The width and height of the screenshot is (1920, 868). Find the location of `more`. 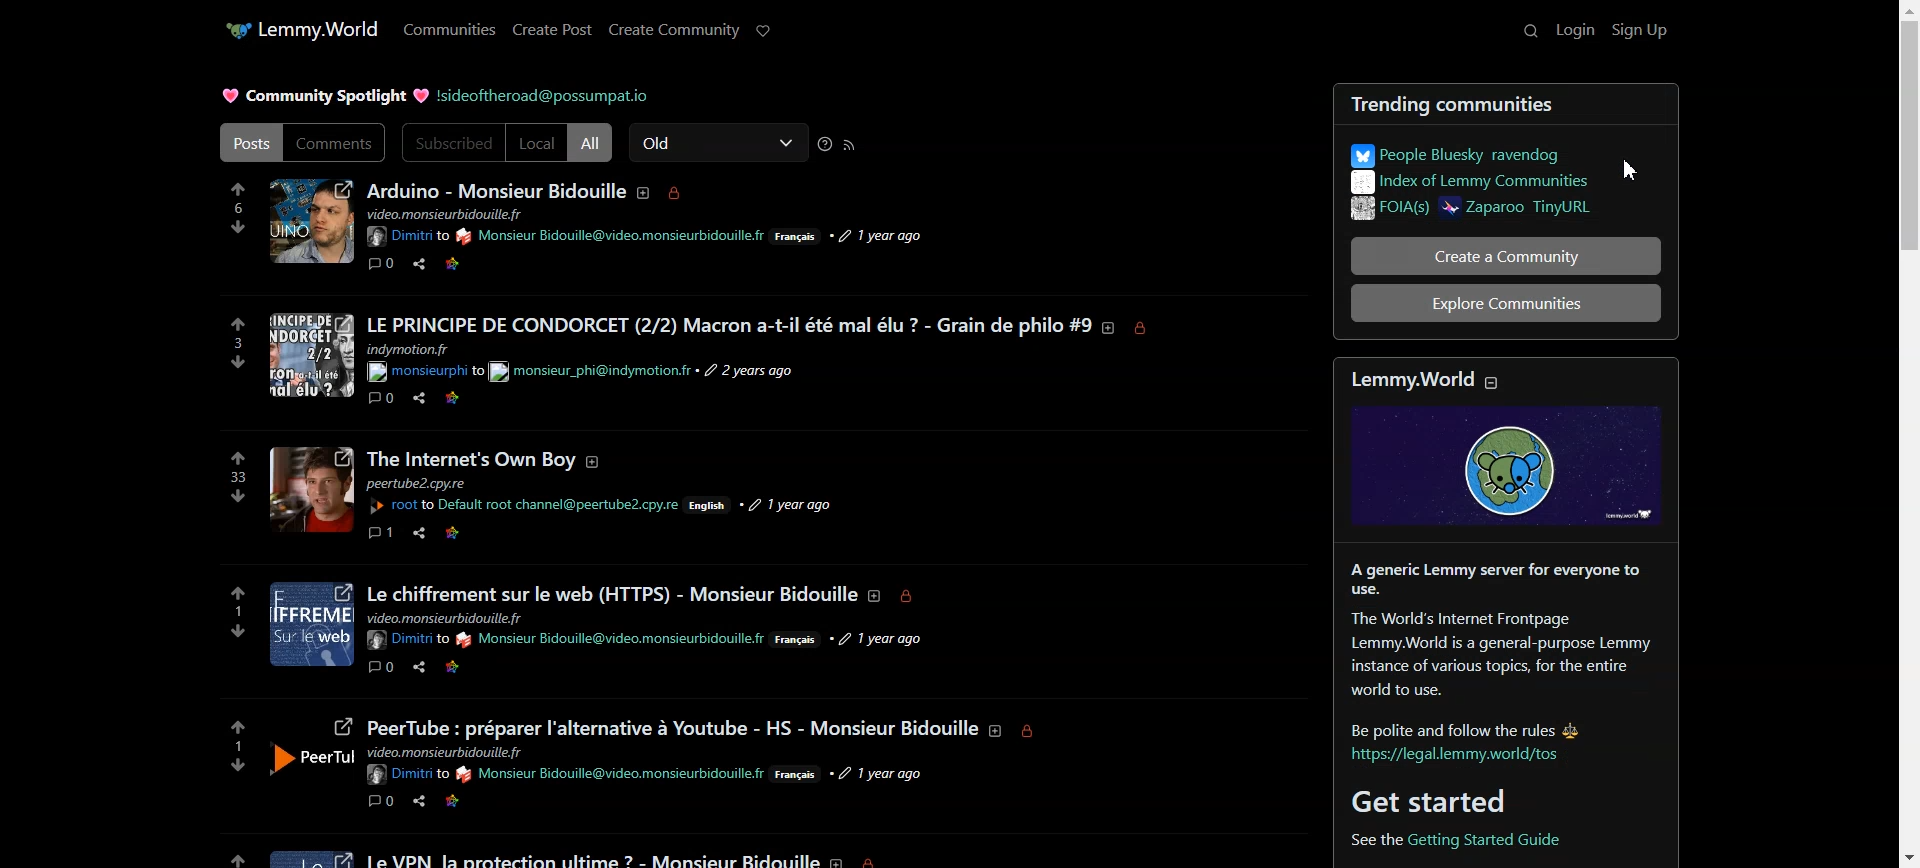

more is located at coordinates (569, 670).